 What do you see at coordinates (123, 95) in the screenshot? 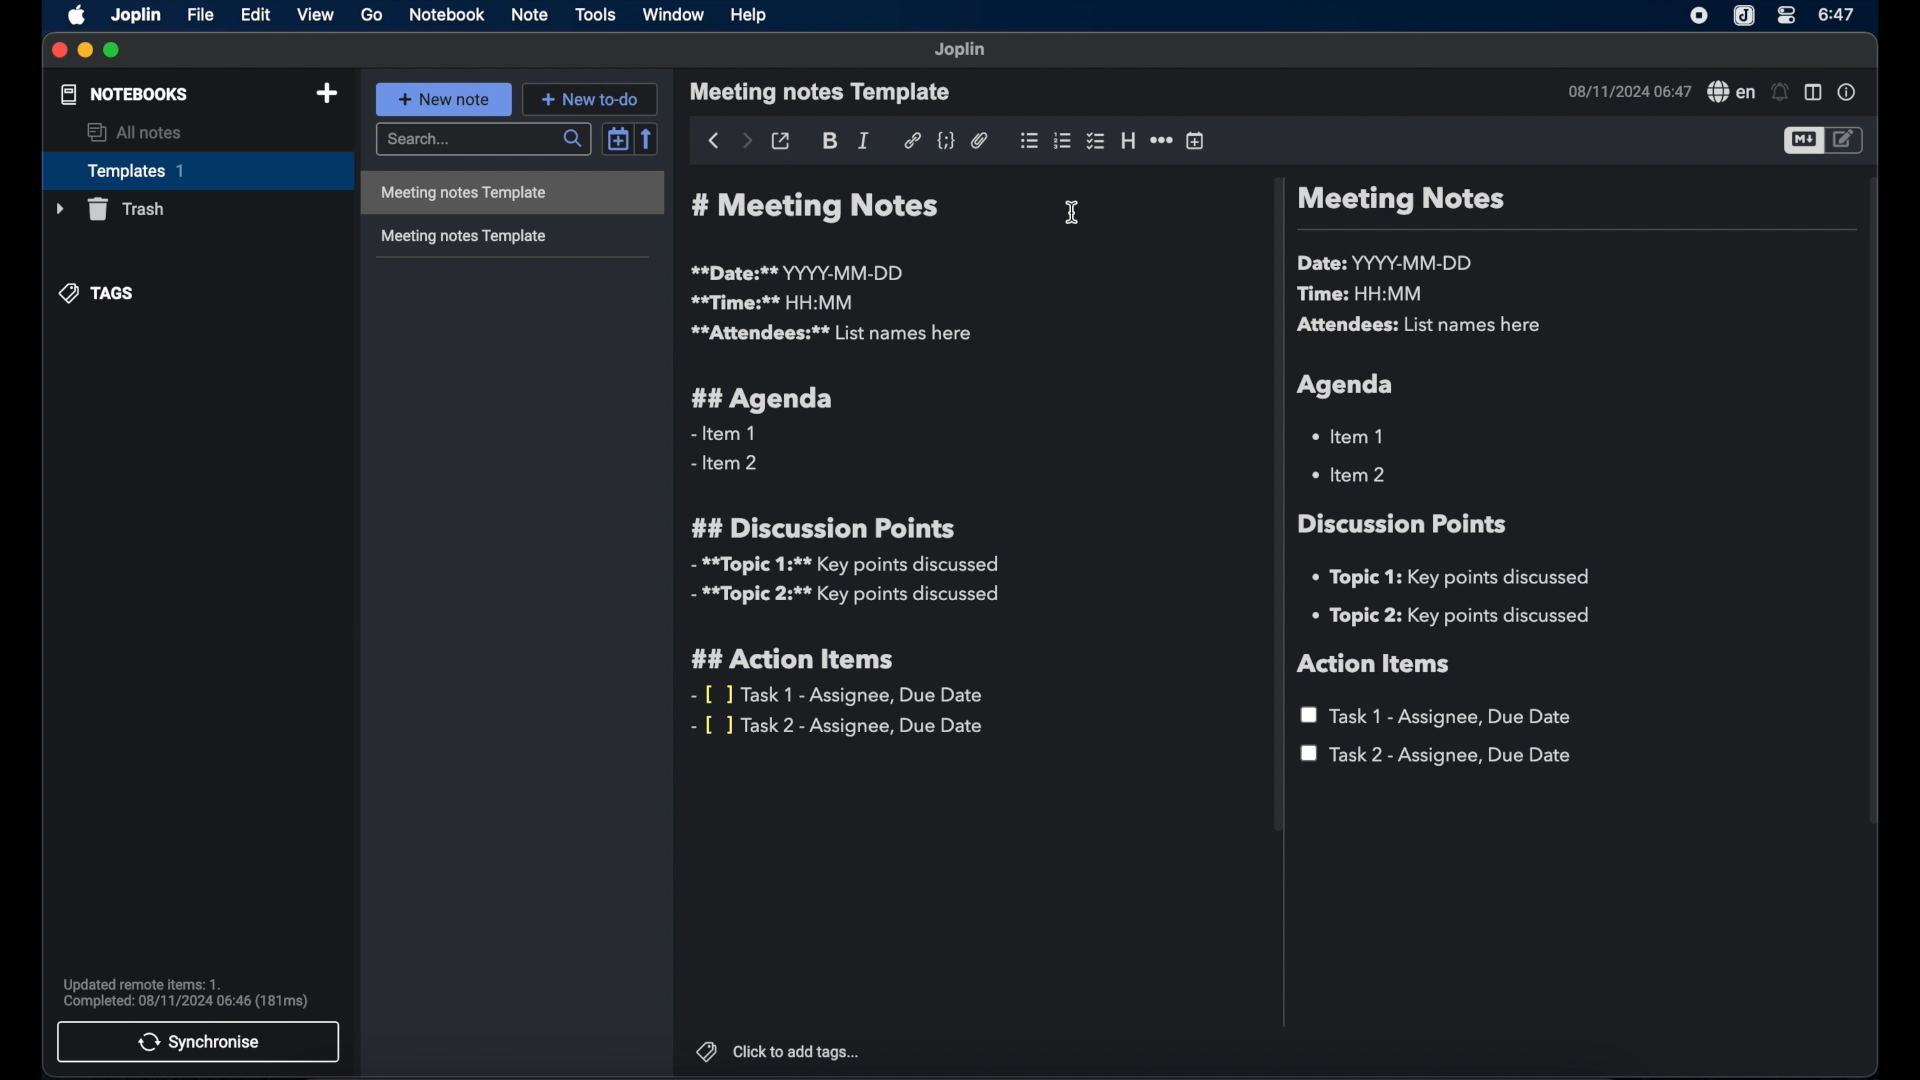
I see `notebooks` at bounding box center [123, 95].